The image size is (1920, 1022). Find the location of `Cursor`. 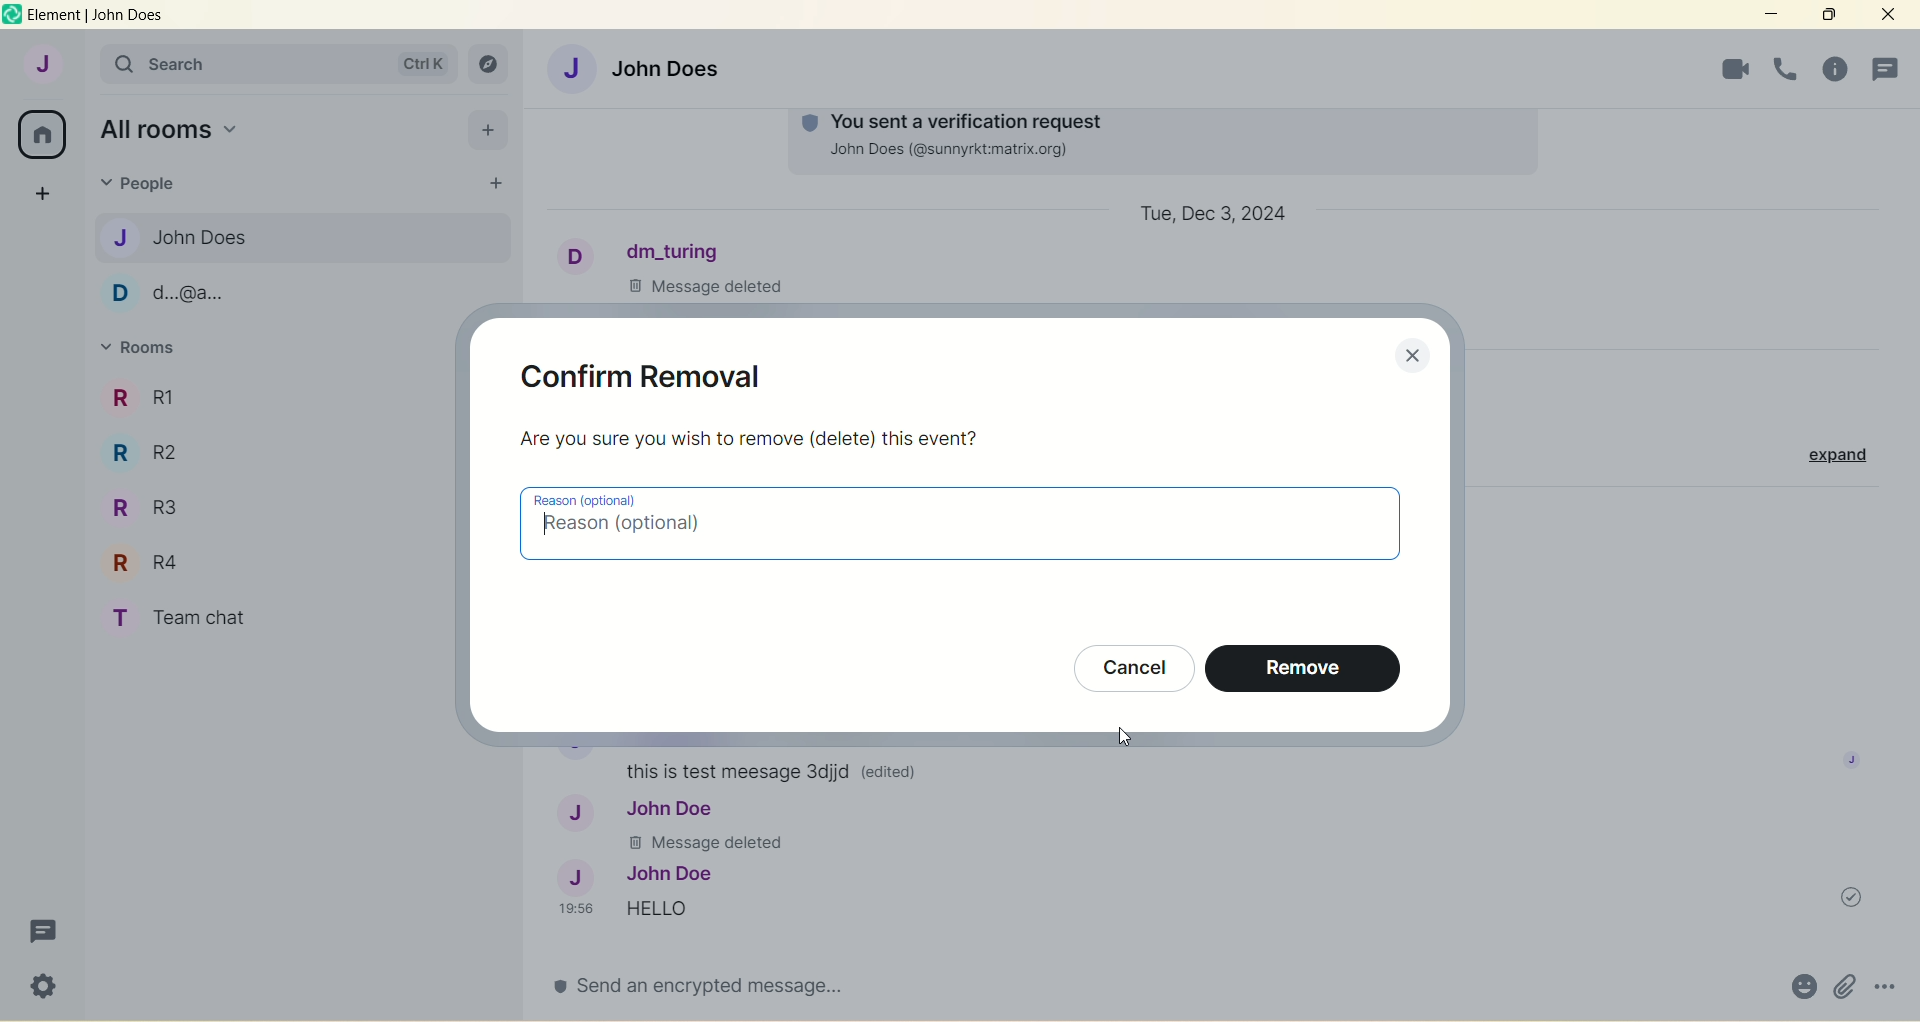

Cursor is located at coordinates (1118, 739).